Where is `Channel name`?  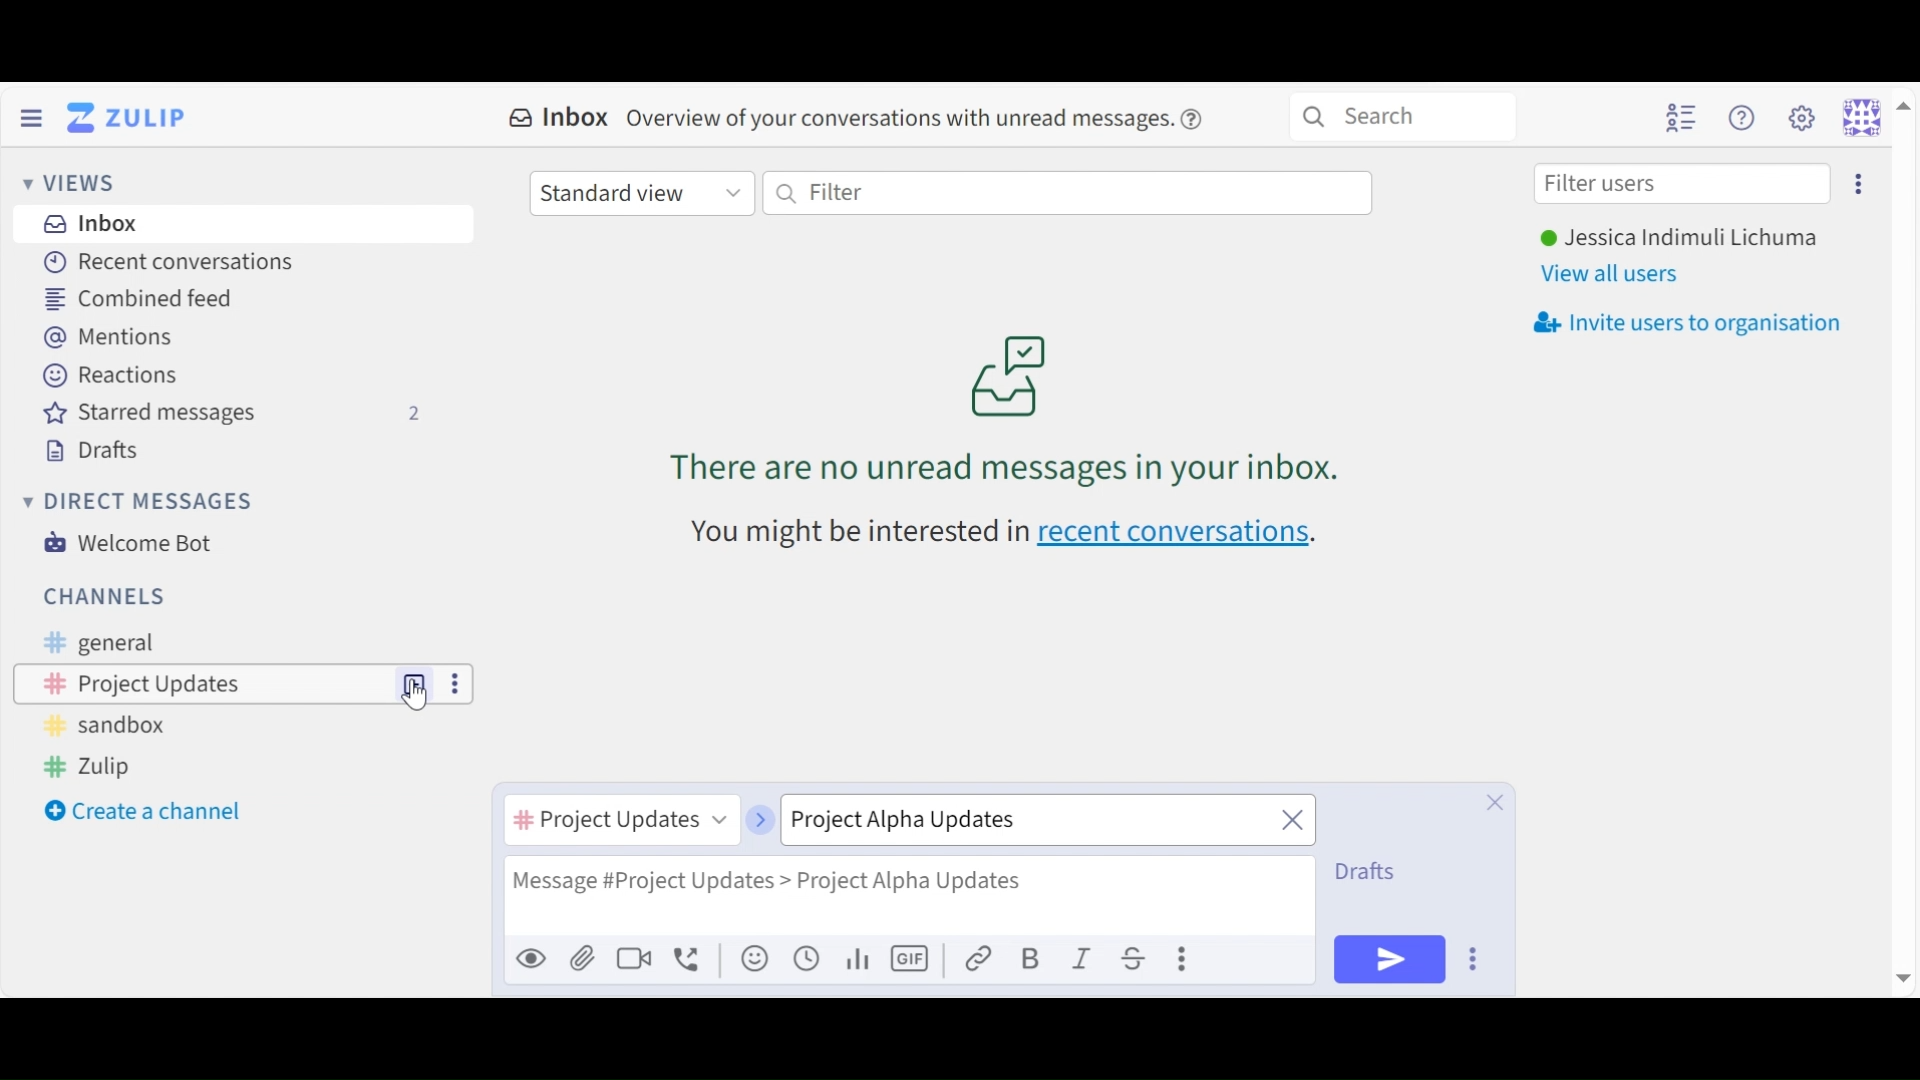 Channel name is located at coordinates (620, 823).